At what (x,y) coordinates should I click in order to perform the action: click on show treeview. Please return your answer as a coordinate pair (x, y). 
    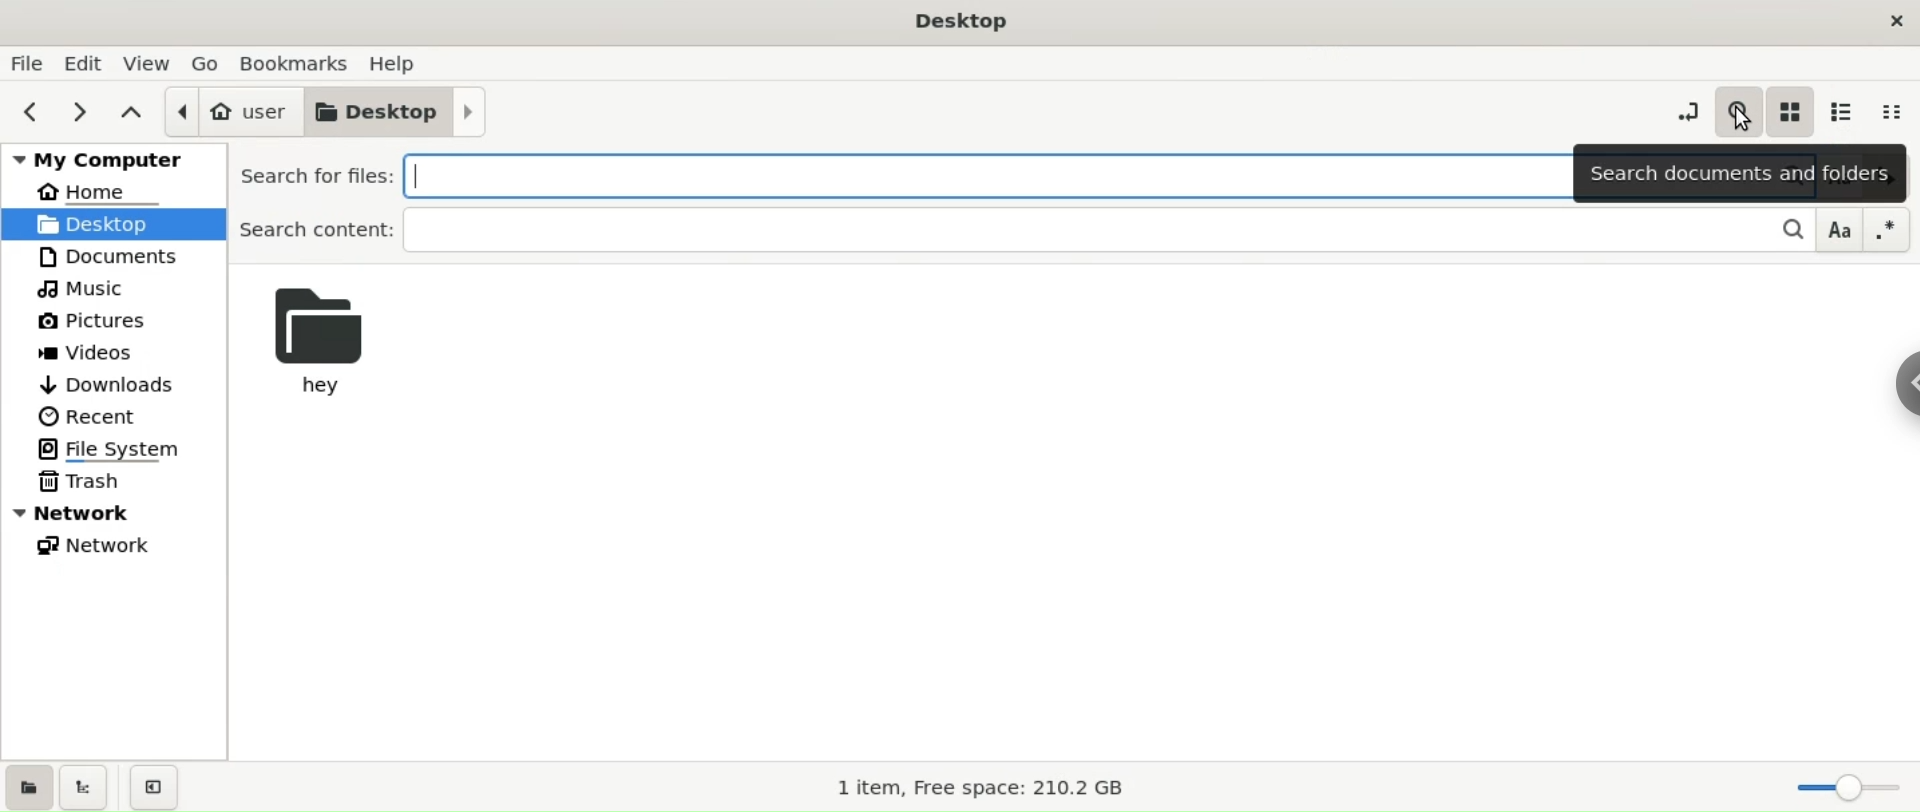
    Looking at the image, I should click on (86, 786).